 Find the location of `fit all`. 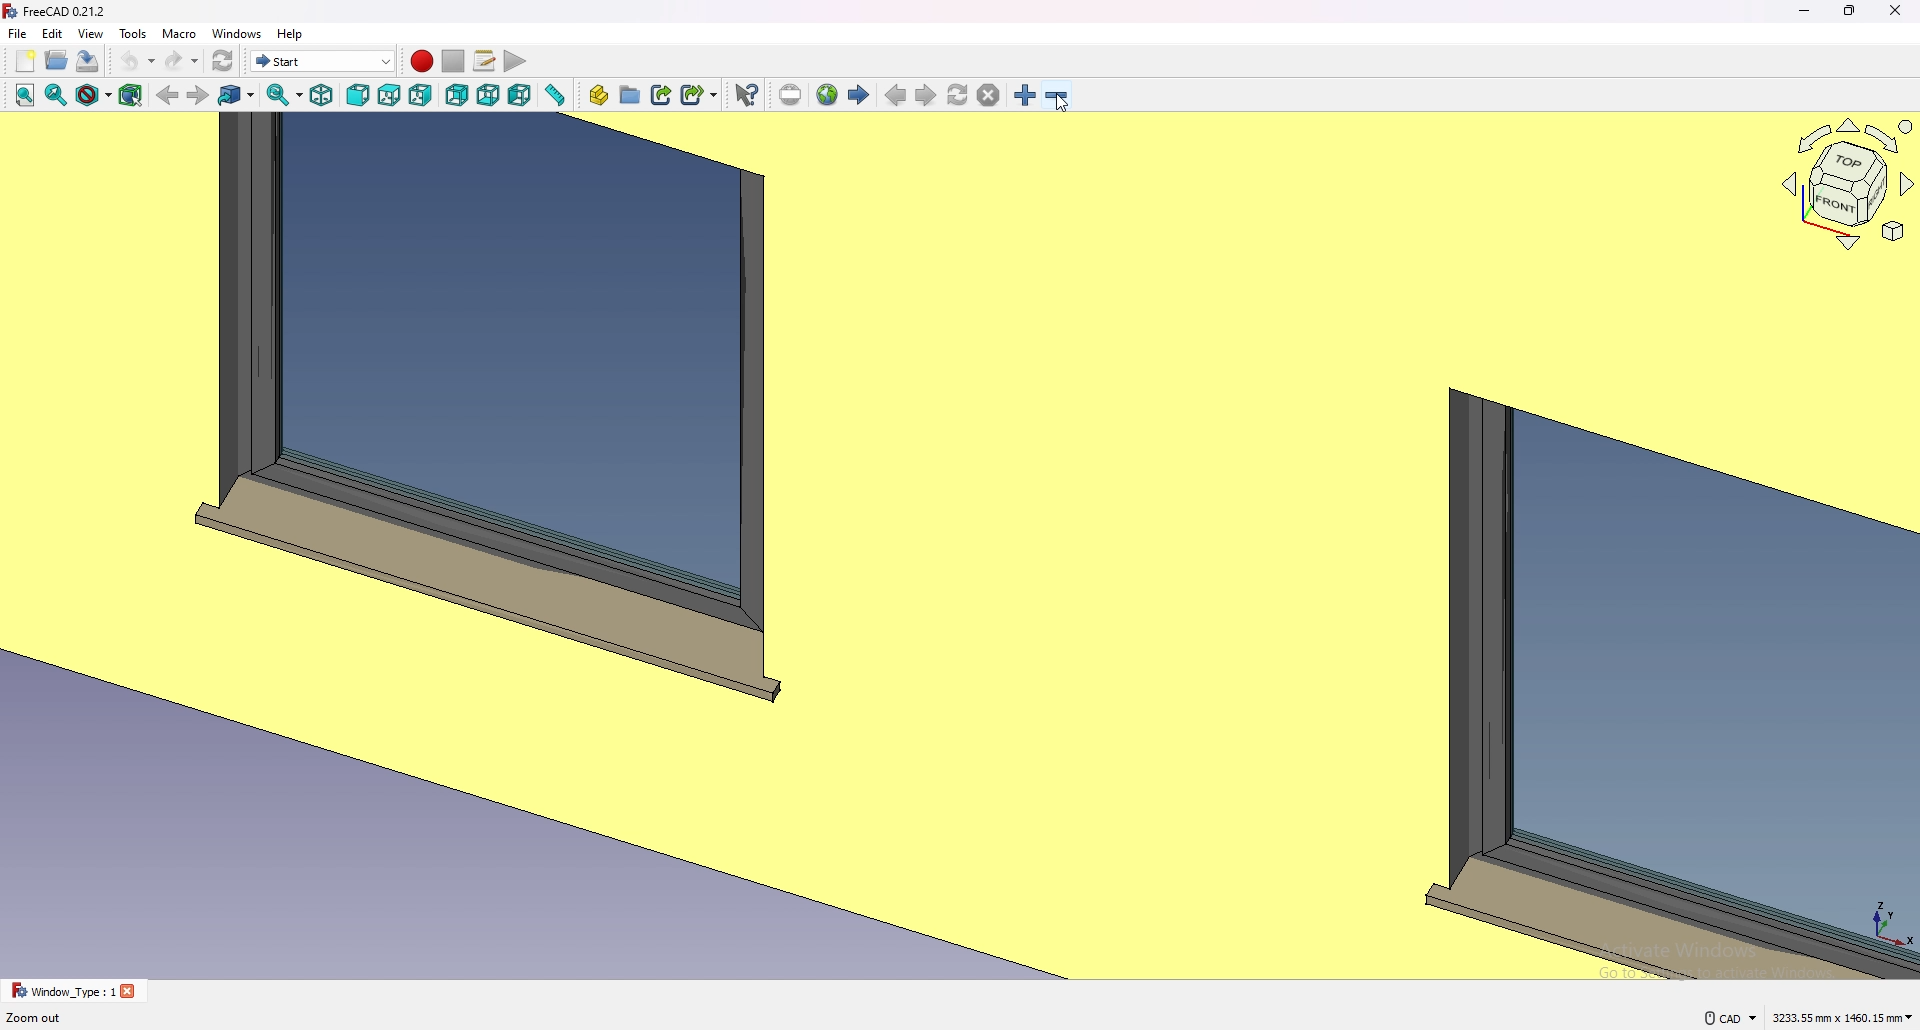

fit all is located at coordinates (24, 95).